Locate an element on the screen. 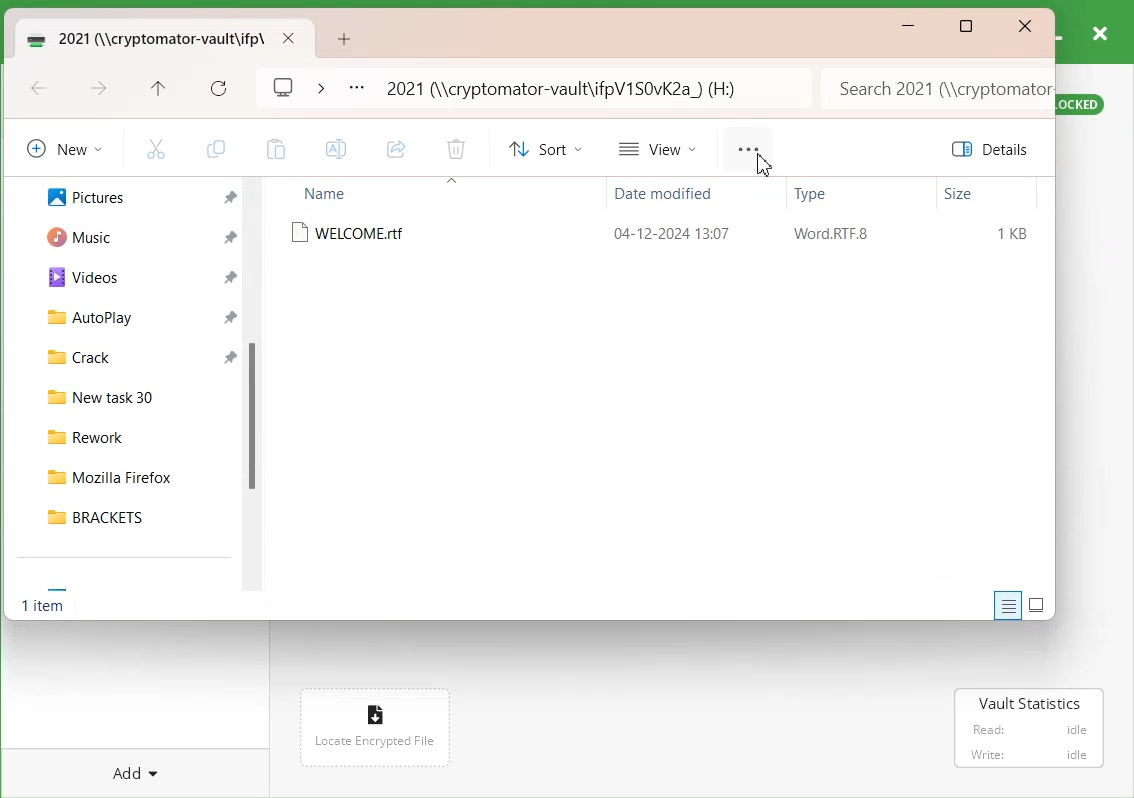 Image resolution: width=1134 pixels, height=798 pixels. Minimize is located at coordinates (909, 26).